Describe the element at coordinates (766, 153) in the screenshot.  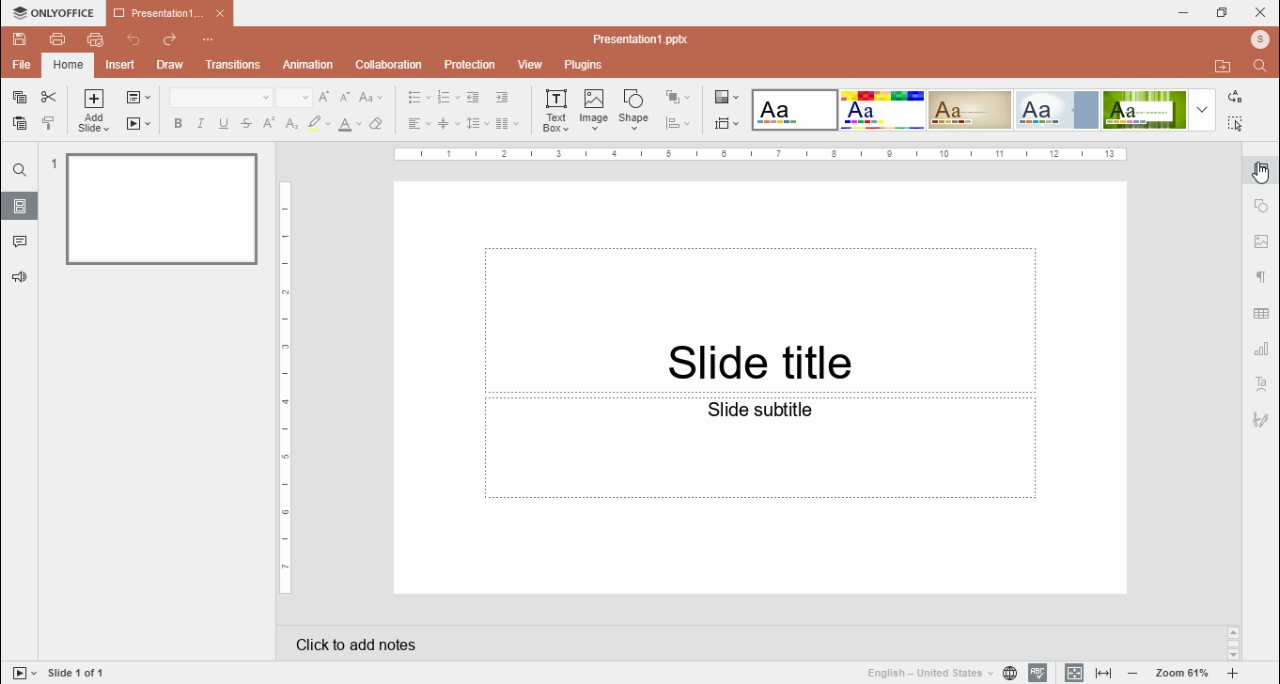
I see `scale` at that location.